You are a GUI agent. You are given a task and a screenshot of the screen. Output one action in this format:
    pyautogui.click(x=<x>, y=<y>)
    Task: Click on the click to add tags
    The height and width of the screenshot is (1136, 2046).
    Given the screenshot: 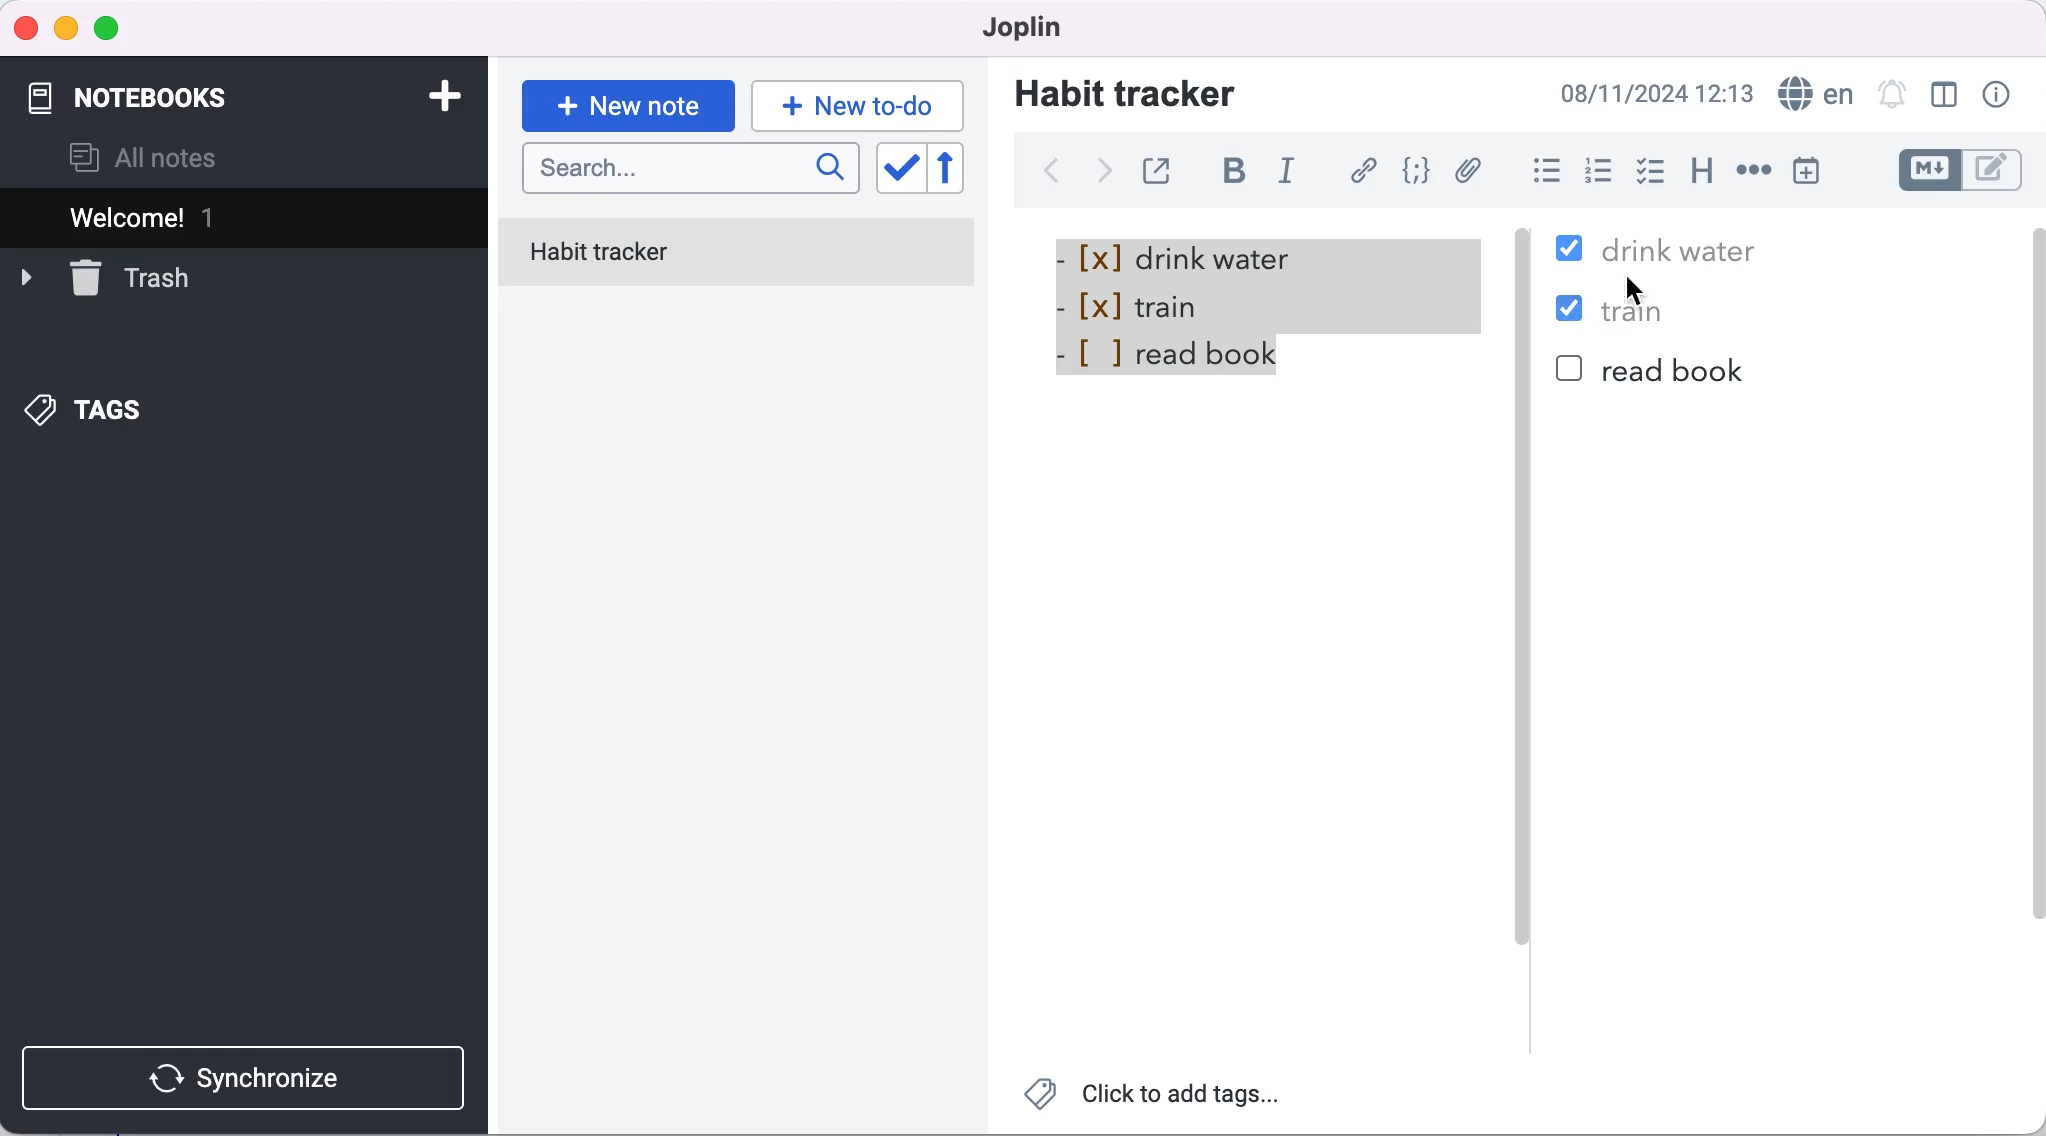 What is the action you would take?
    pyautogui.click(x=1155, y=1099)
    